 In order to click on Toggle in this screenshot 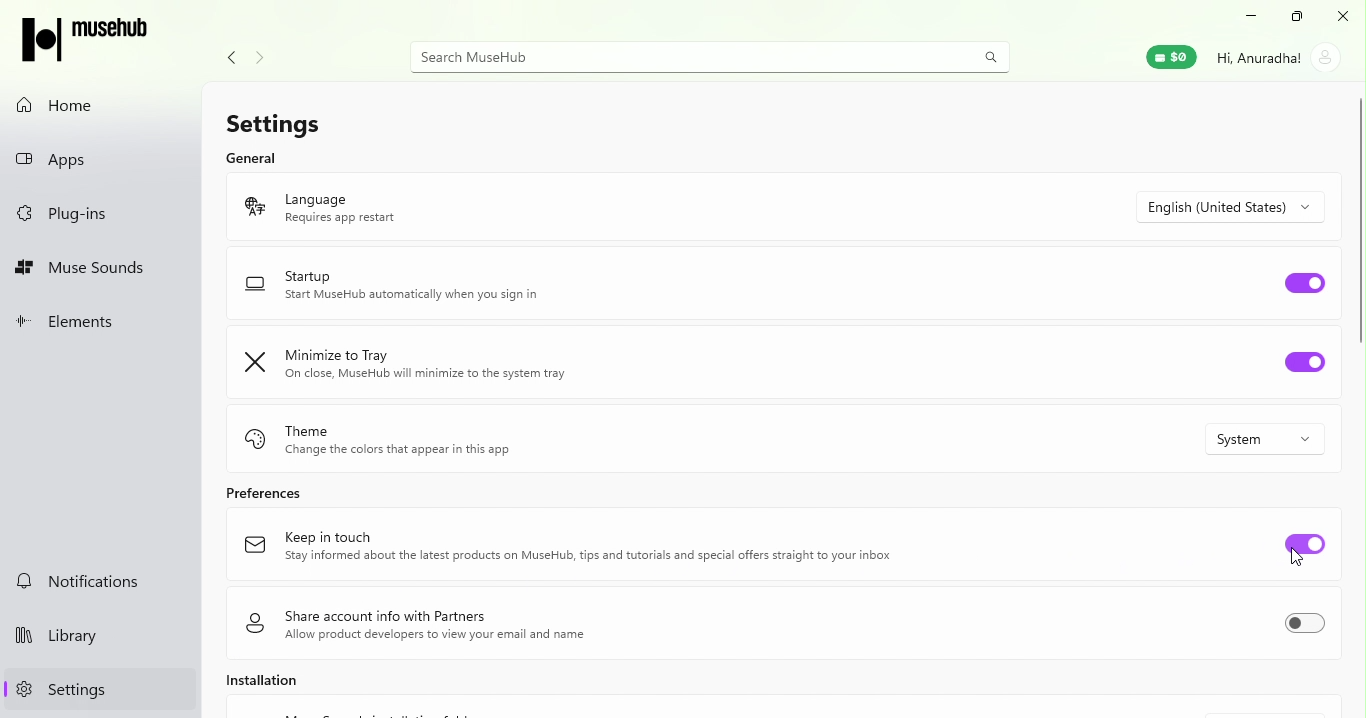, I will do `click(1307, 368)`.